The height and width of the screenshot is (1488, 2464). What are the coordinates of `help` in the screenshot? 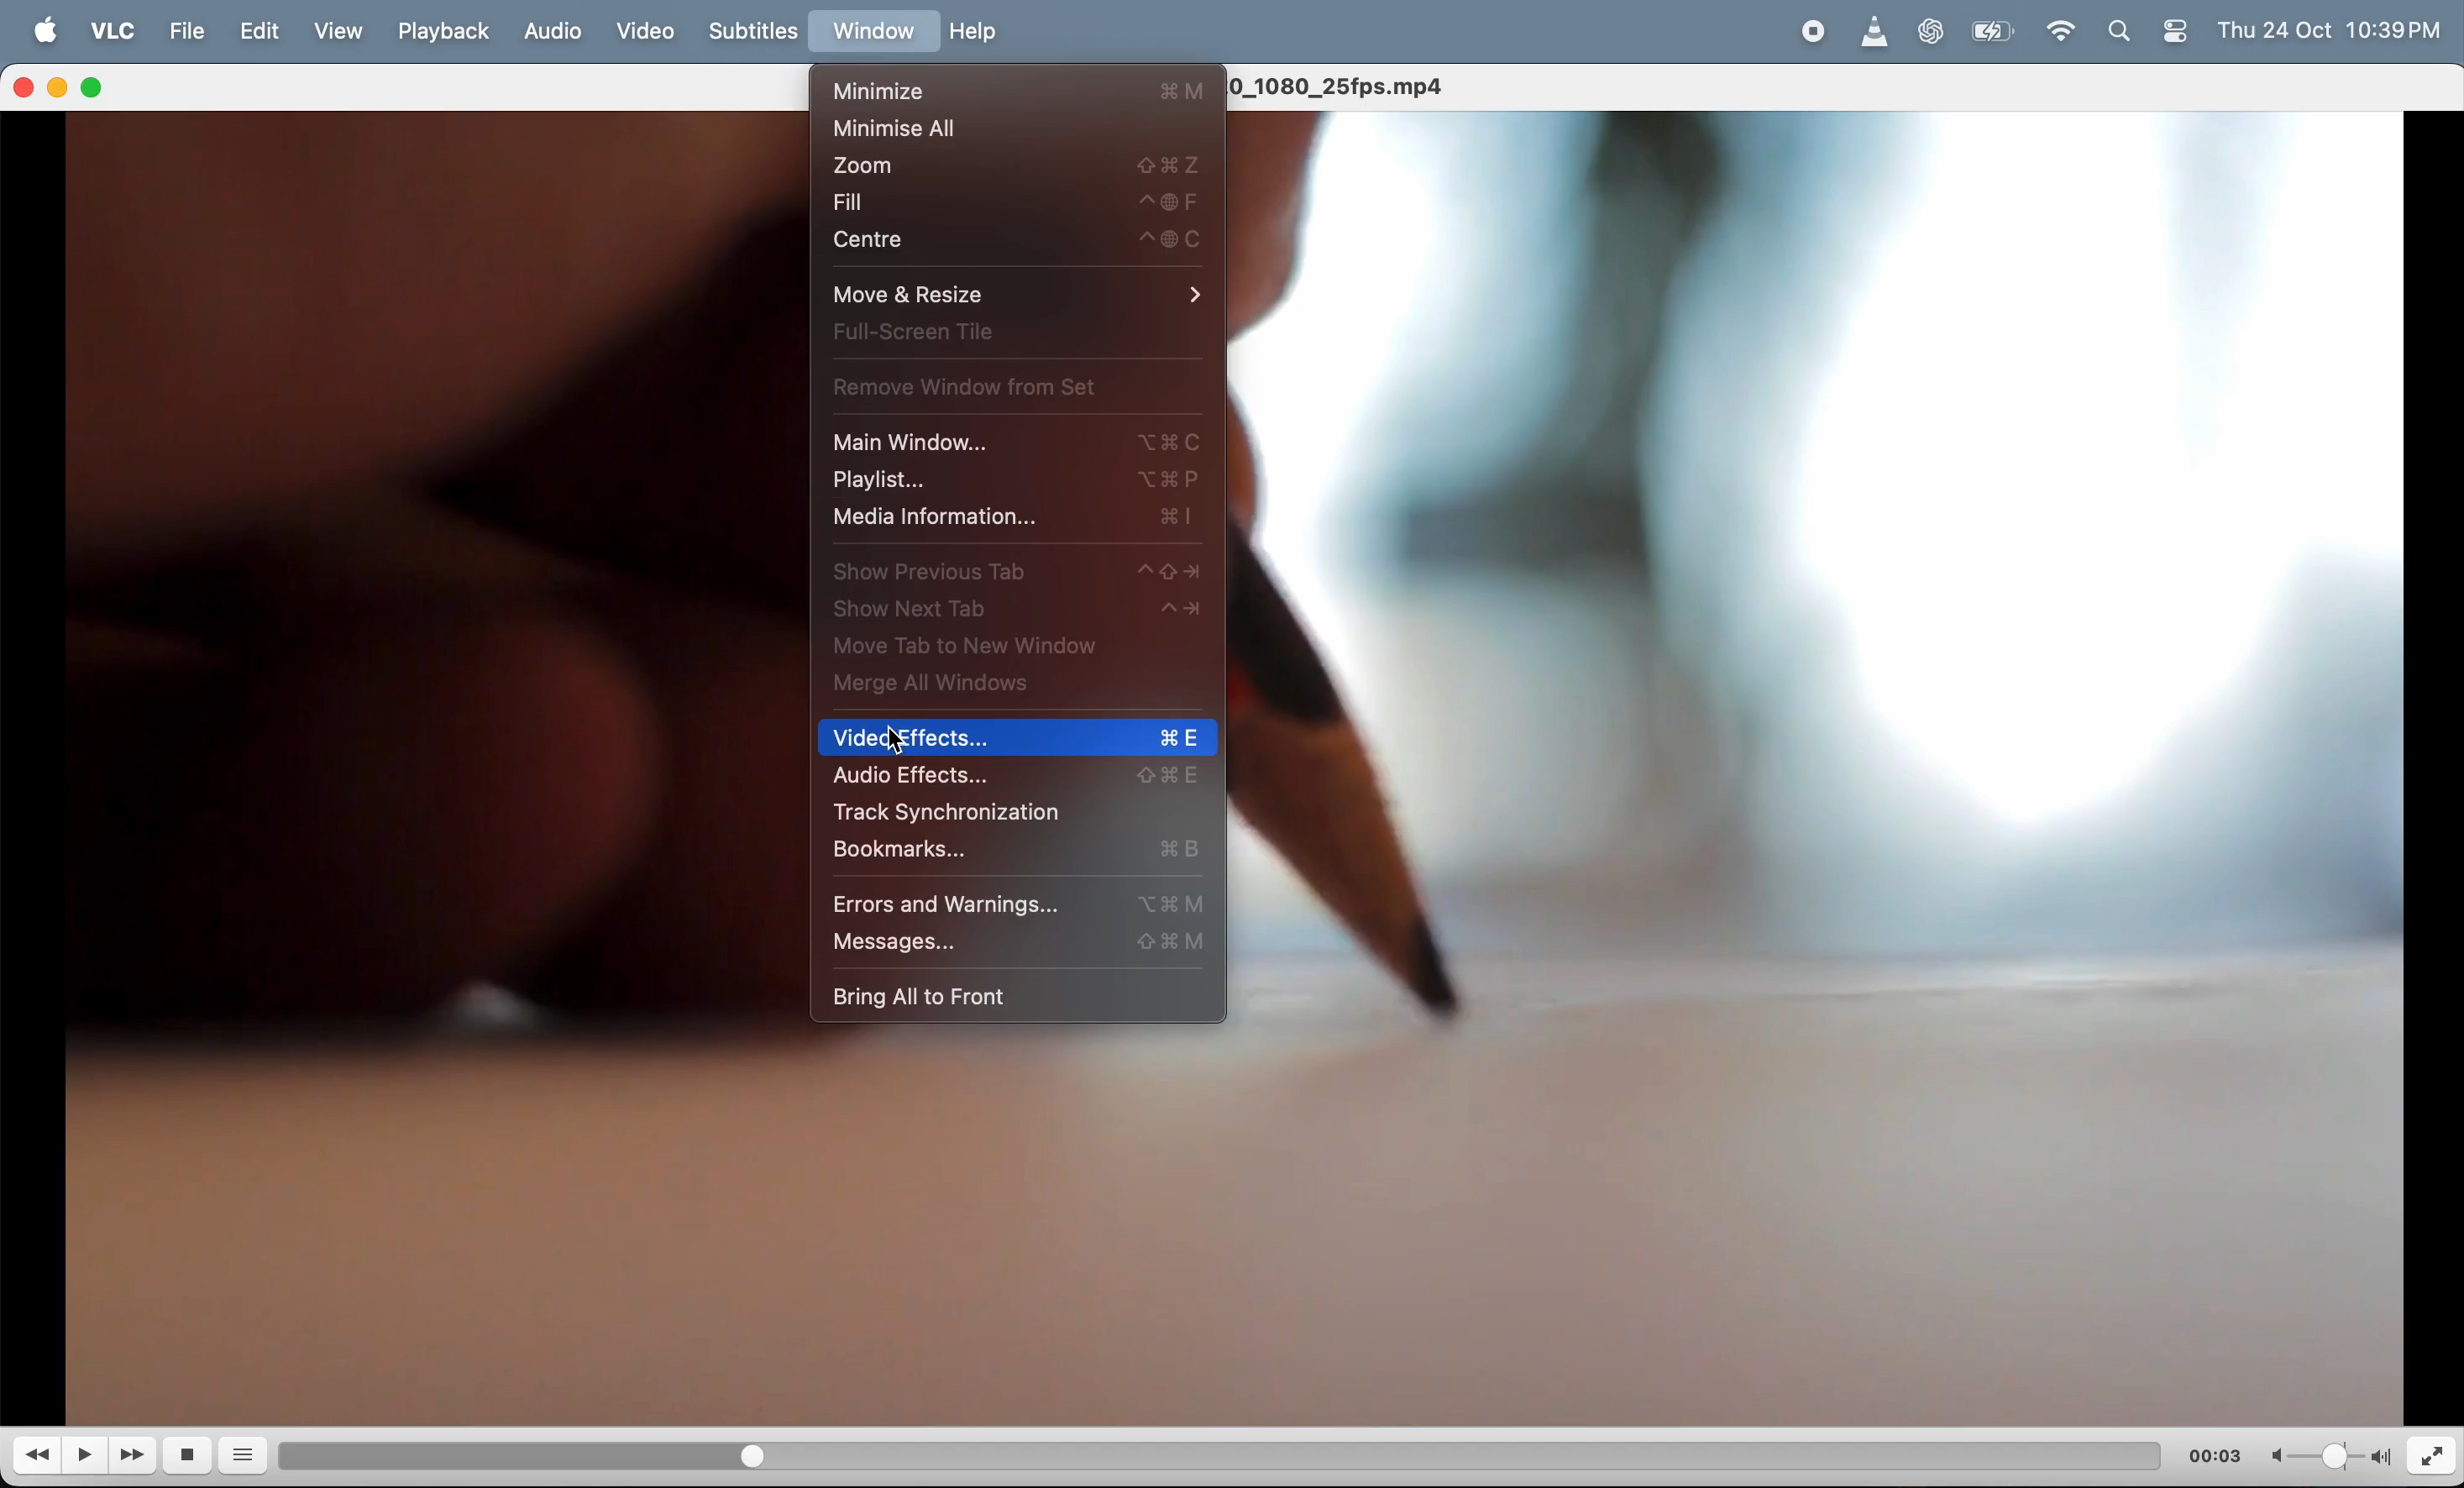 It's located at (978, 34).